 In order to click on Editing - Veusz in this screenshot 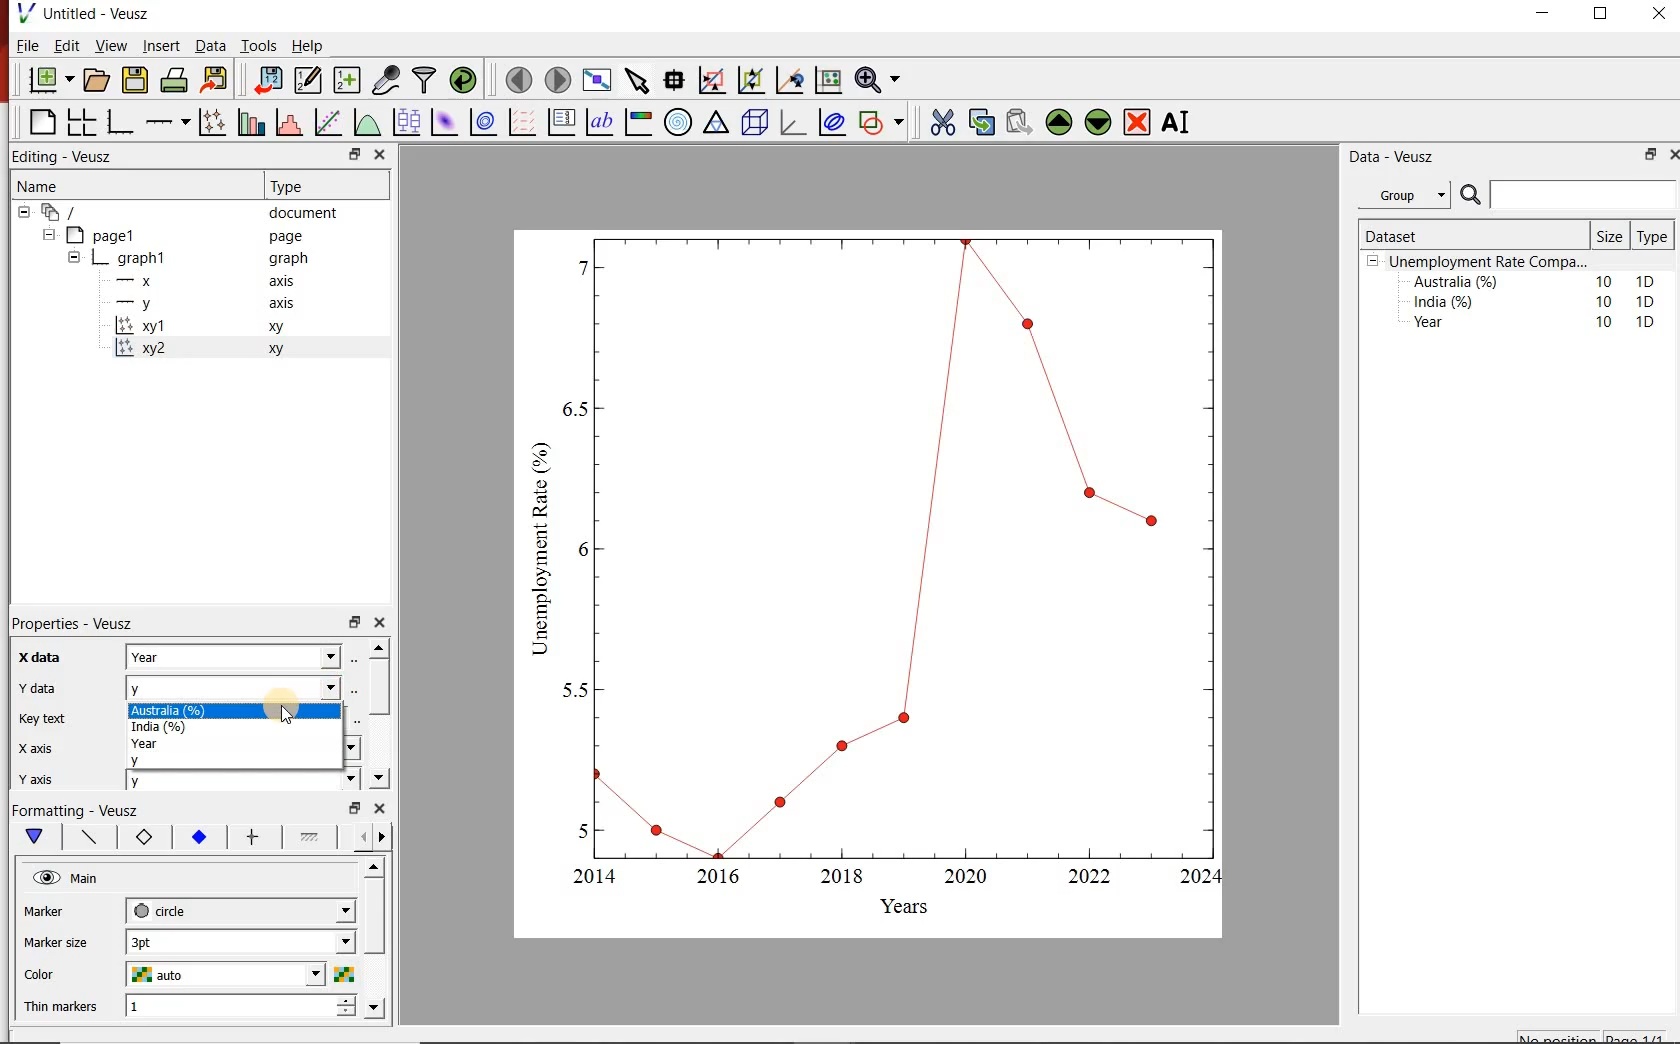, I will do `click(66, 155)`.